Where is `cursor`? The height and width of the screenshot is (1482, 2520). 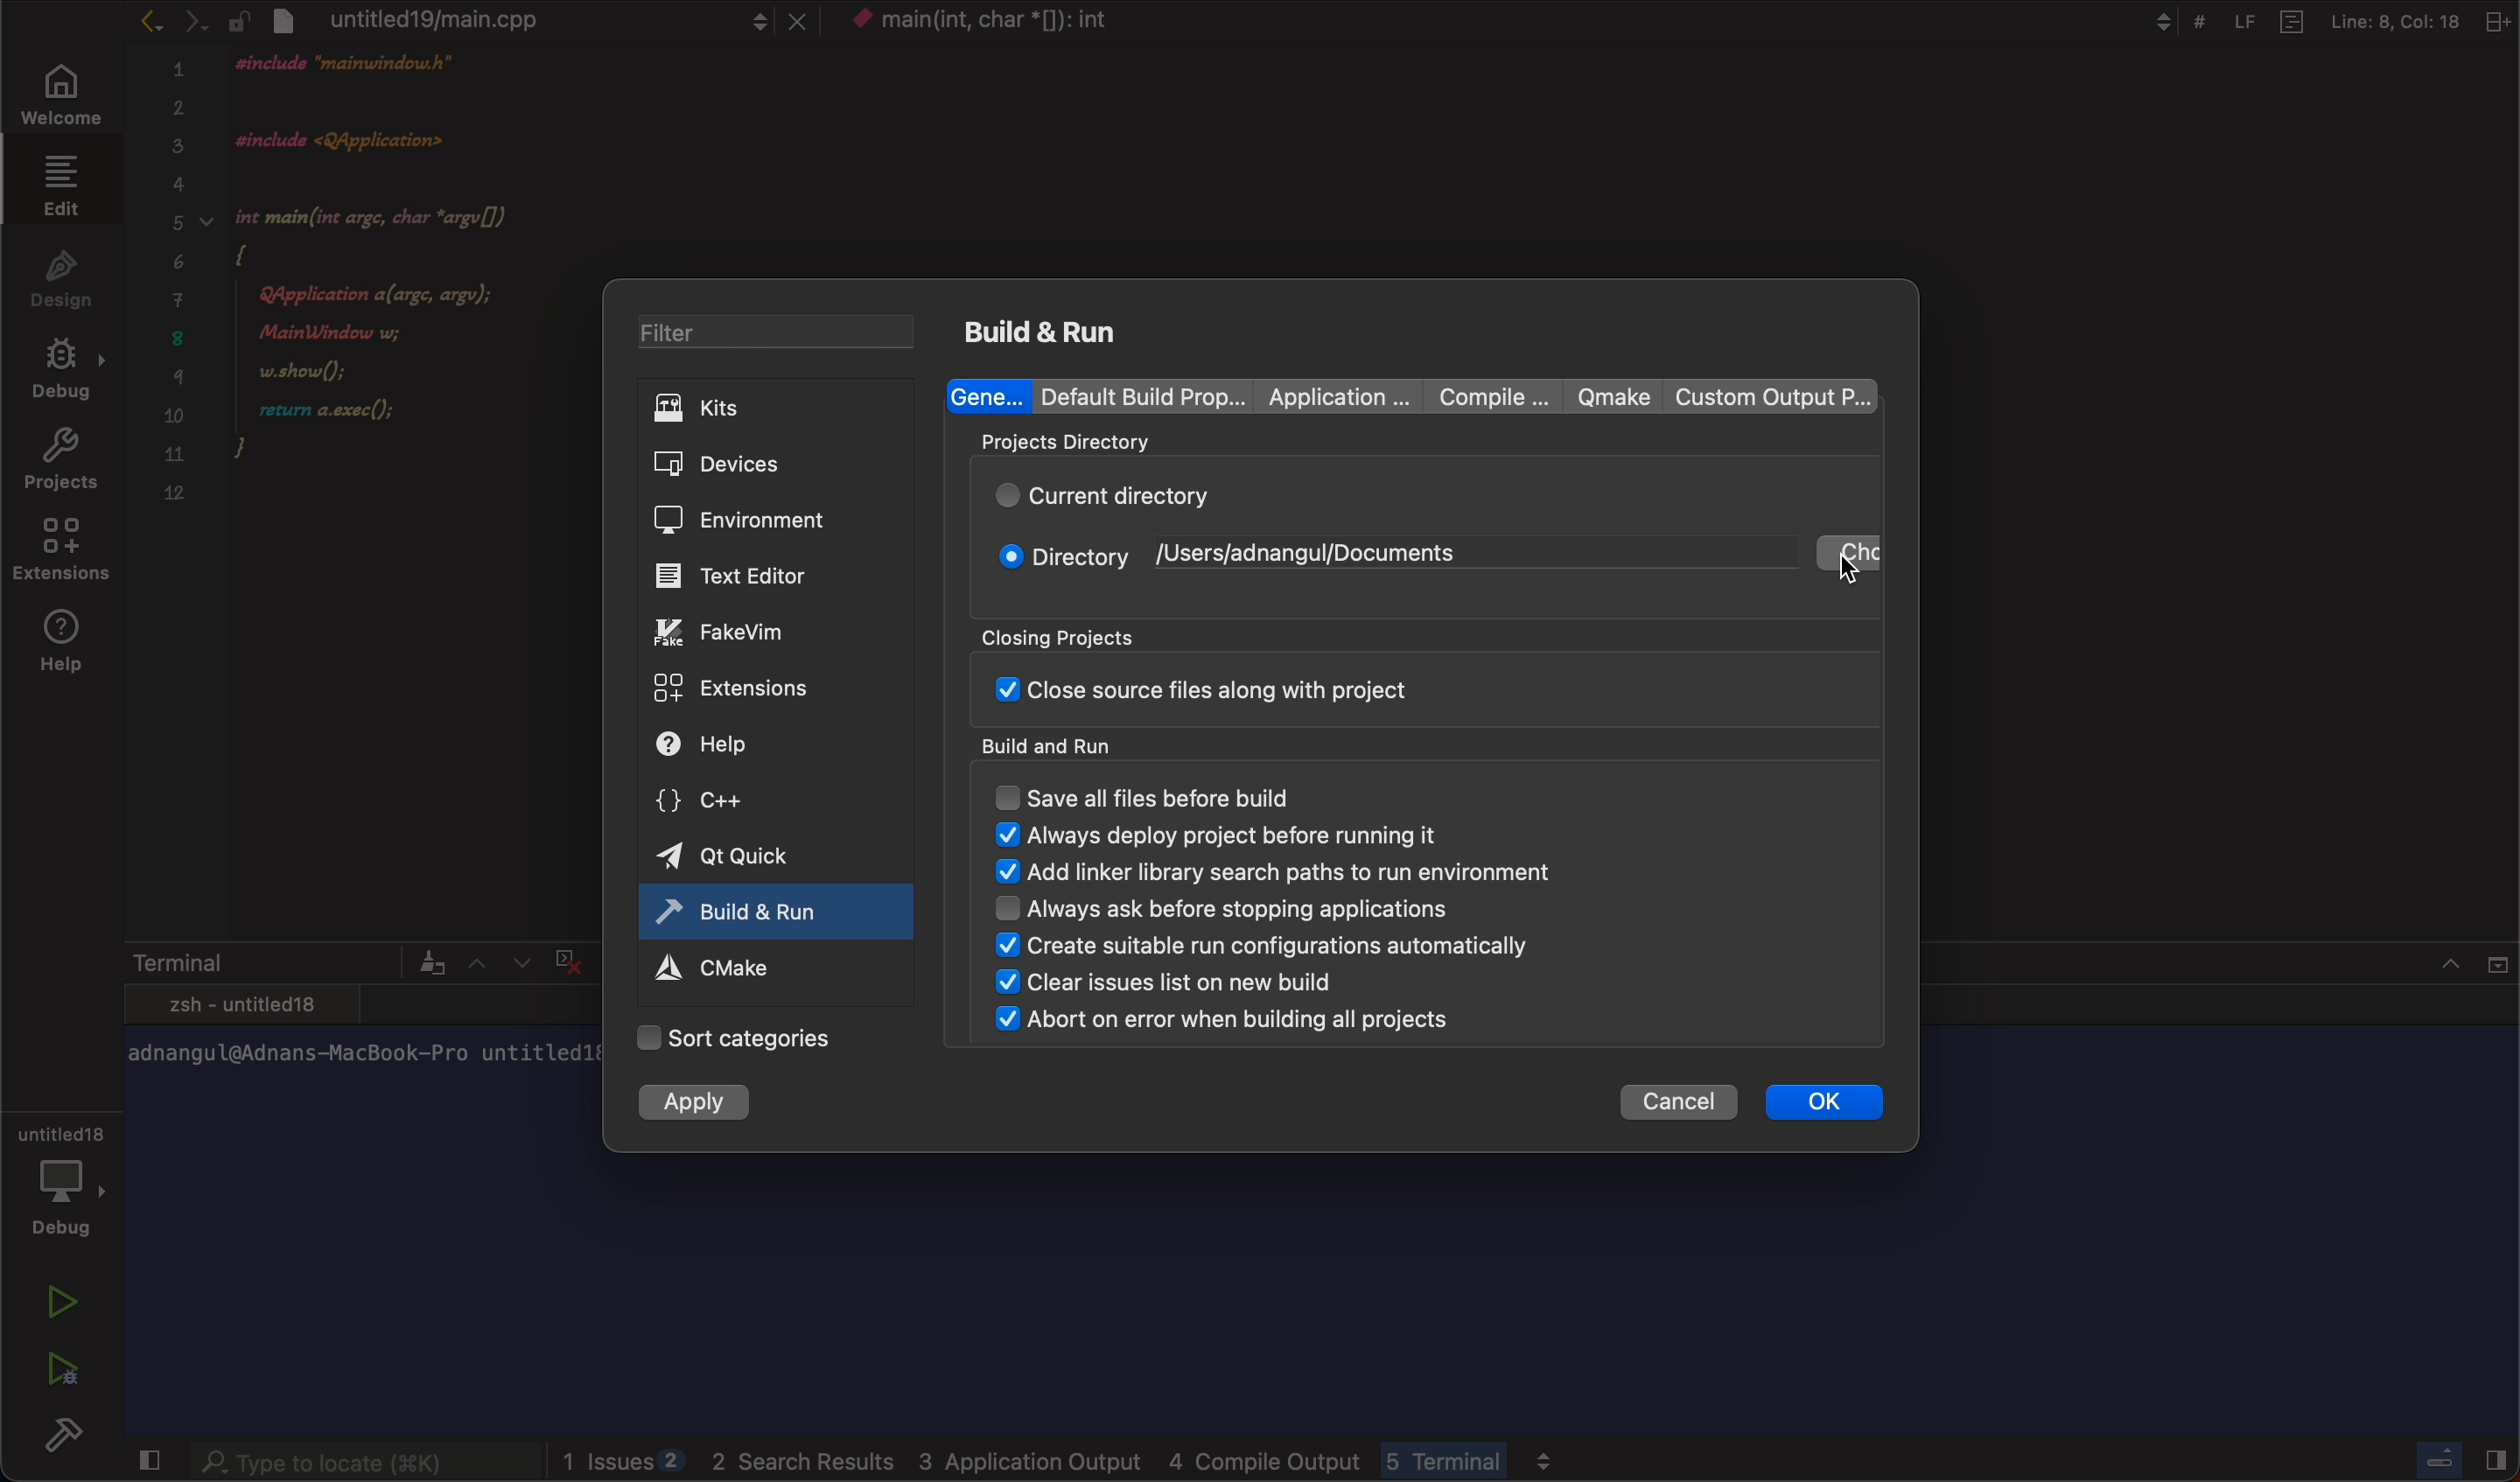
cursor is located at coordinates (1839, 570).